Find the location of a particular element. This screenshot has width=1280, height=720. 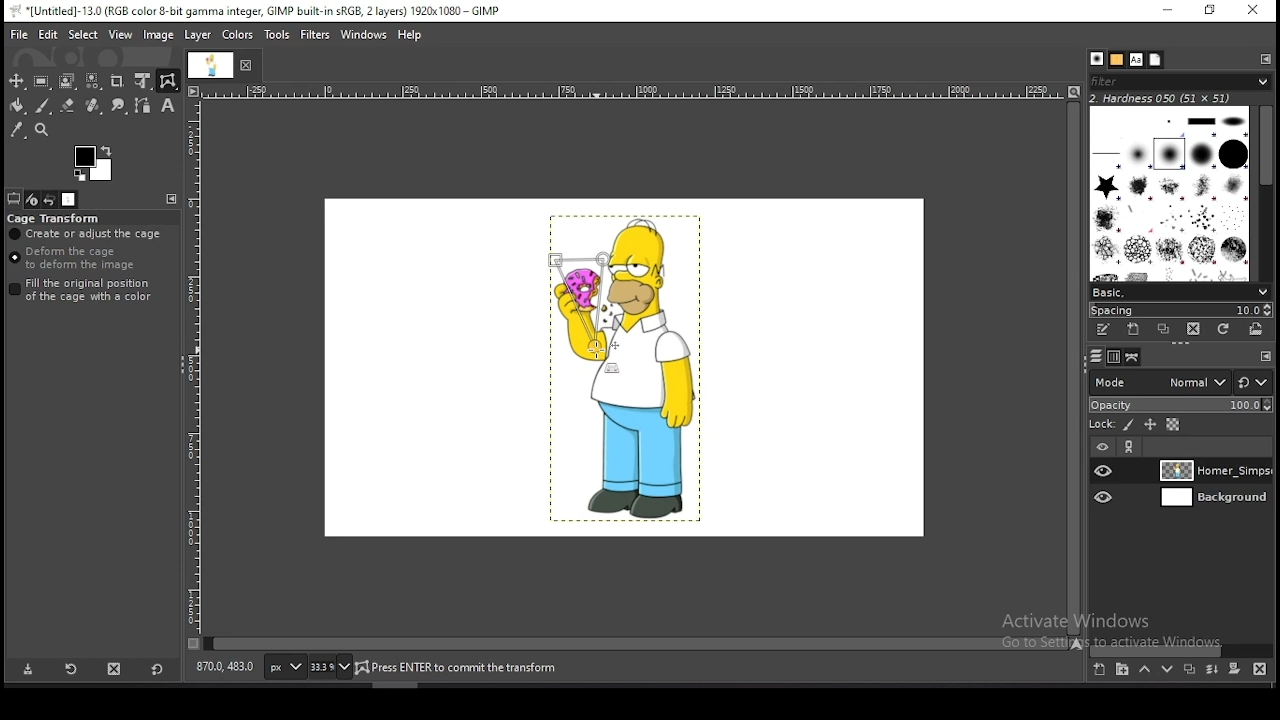

channels is located at coordinates (1112, 356).